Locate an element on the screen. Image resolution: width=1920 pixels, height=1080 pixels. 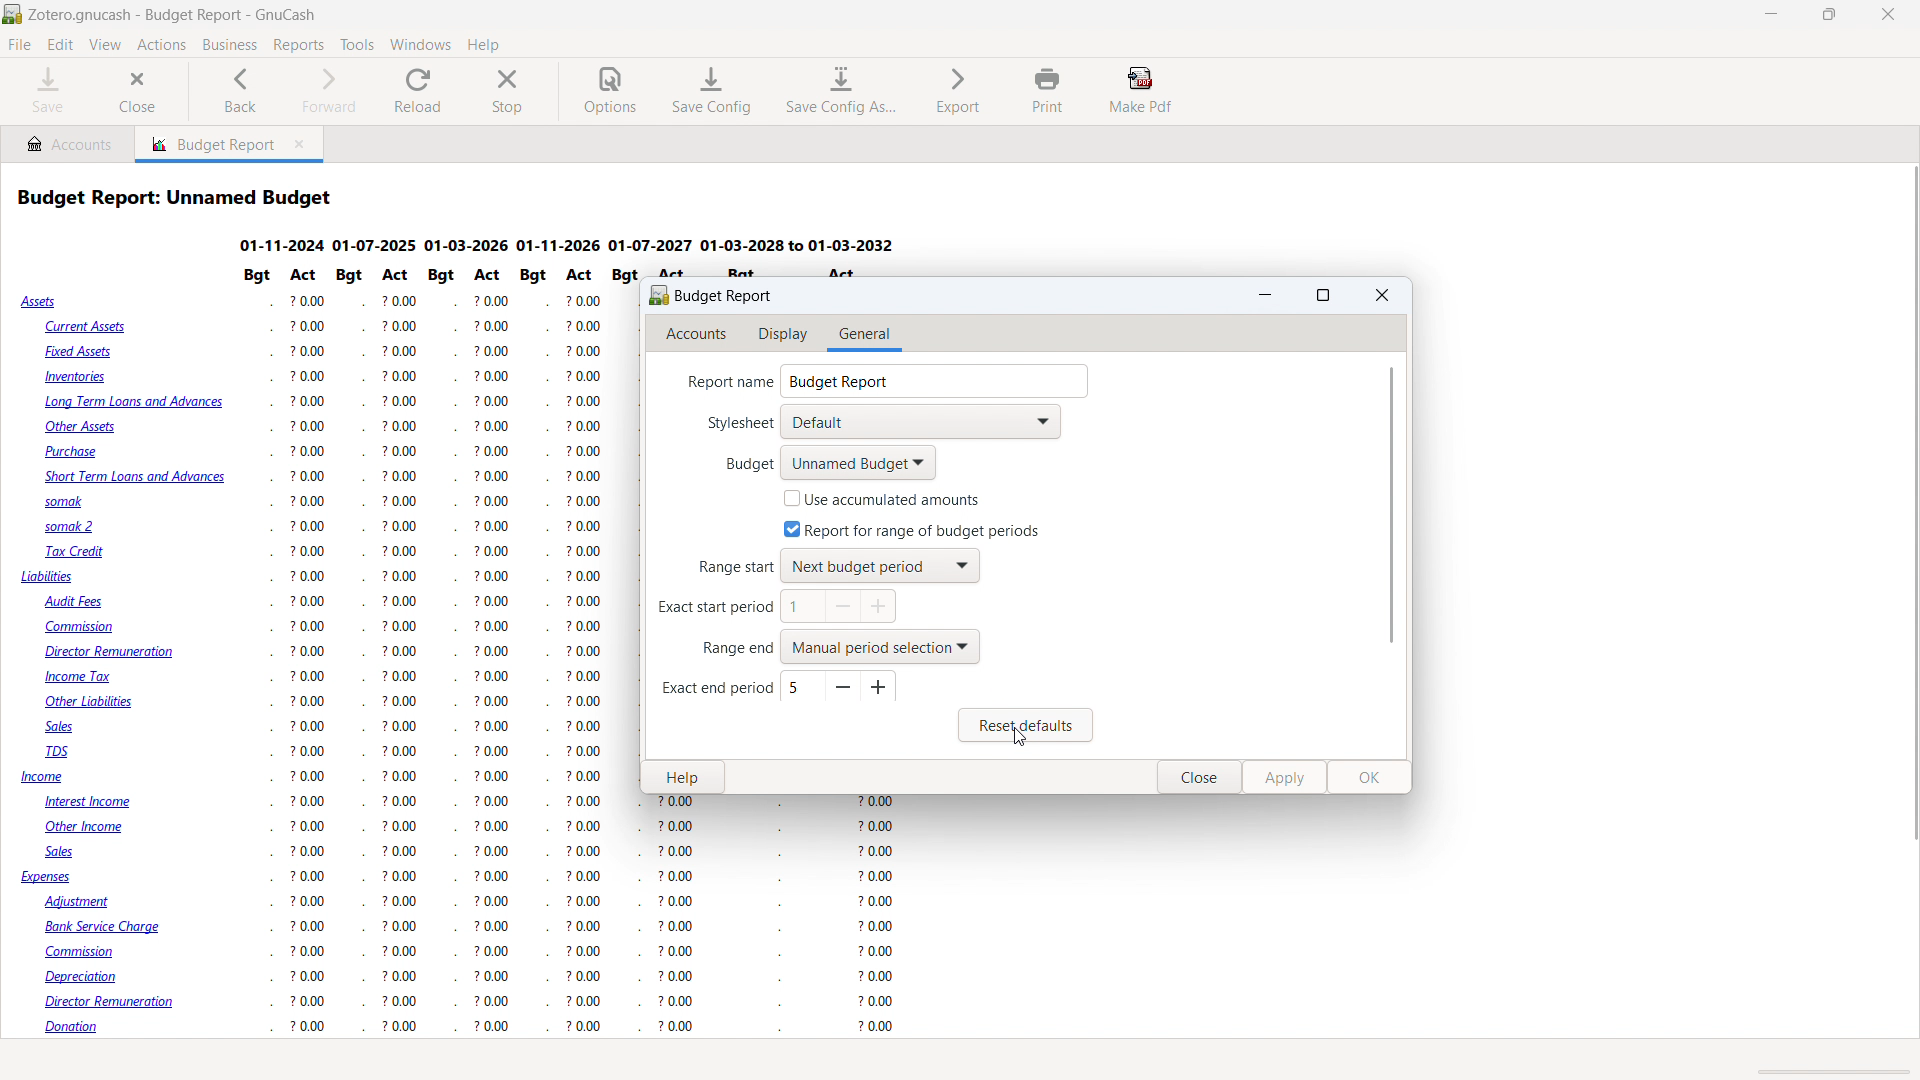
display is located at coordinates (785, 335).